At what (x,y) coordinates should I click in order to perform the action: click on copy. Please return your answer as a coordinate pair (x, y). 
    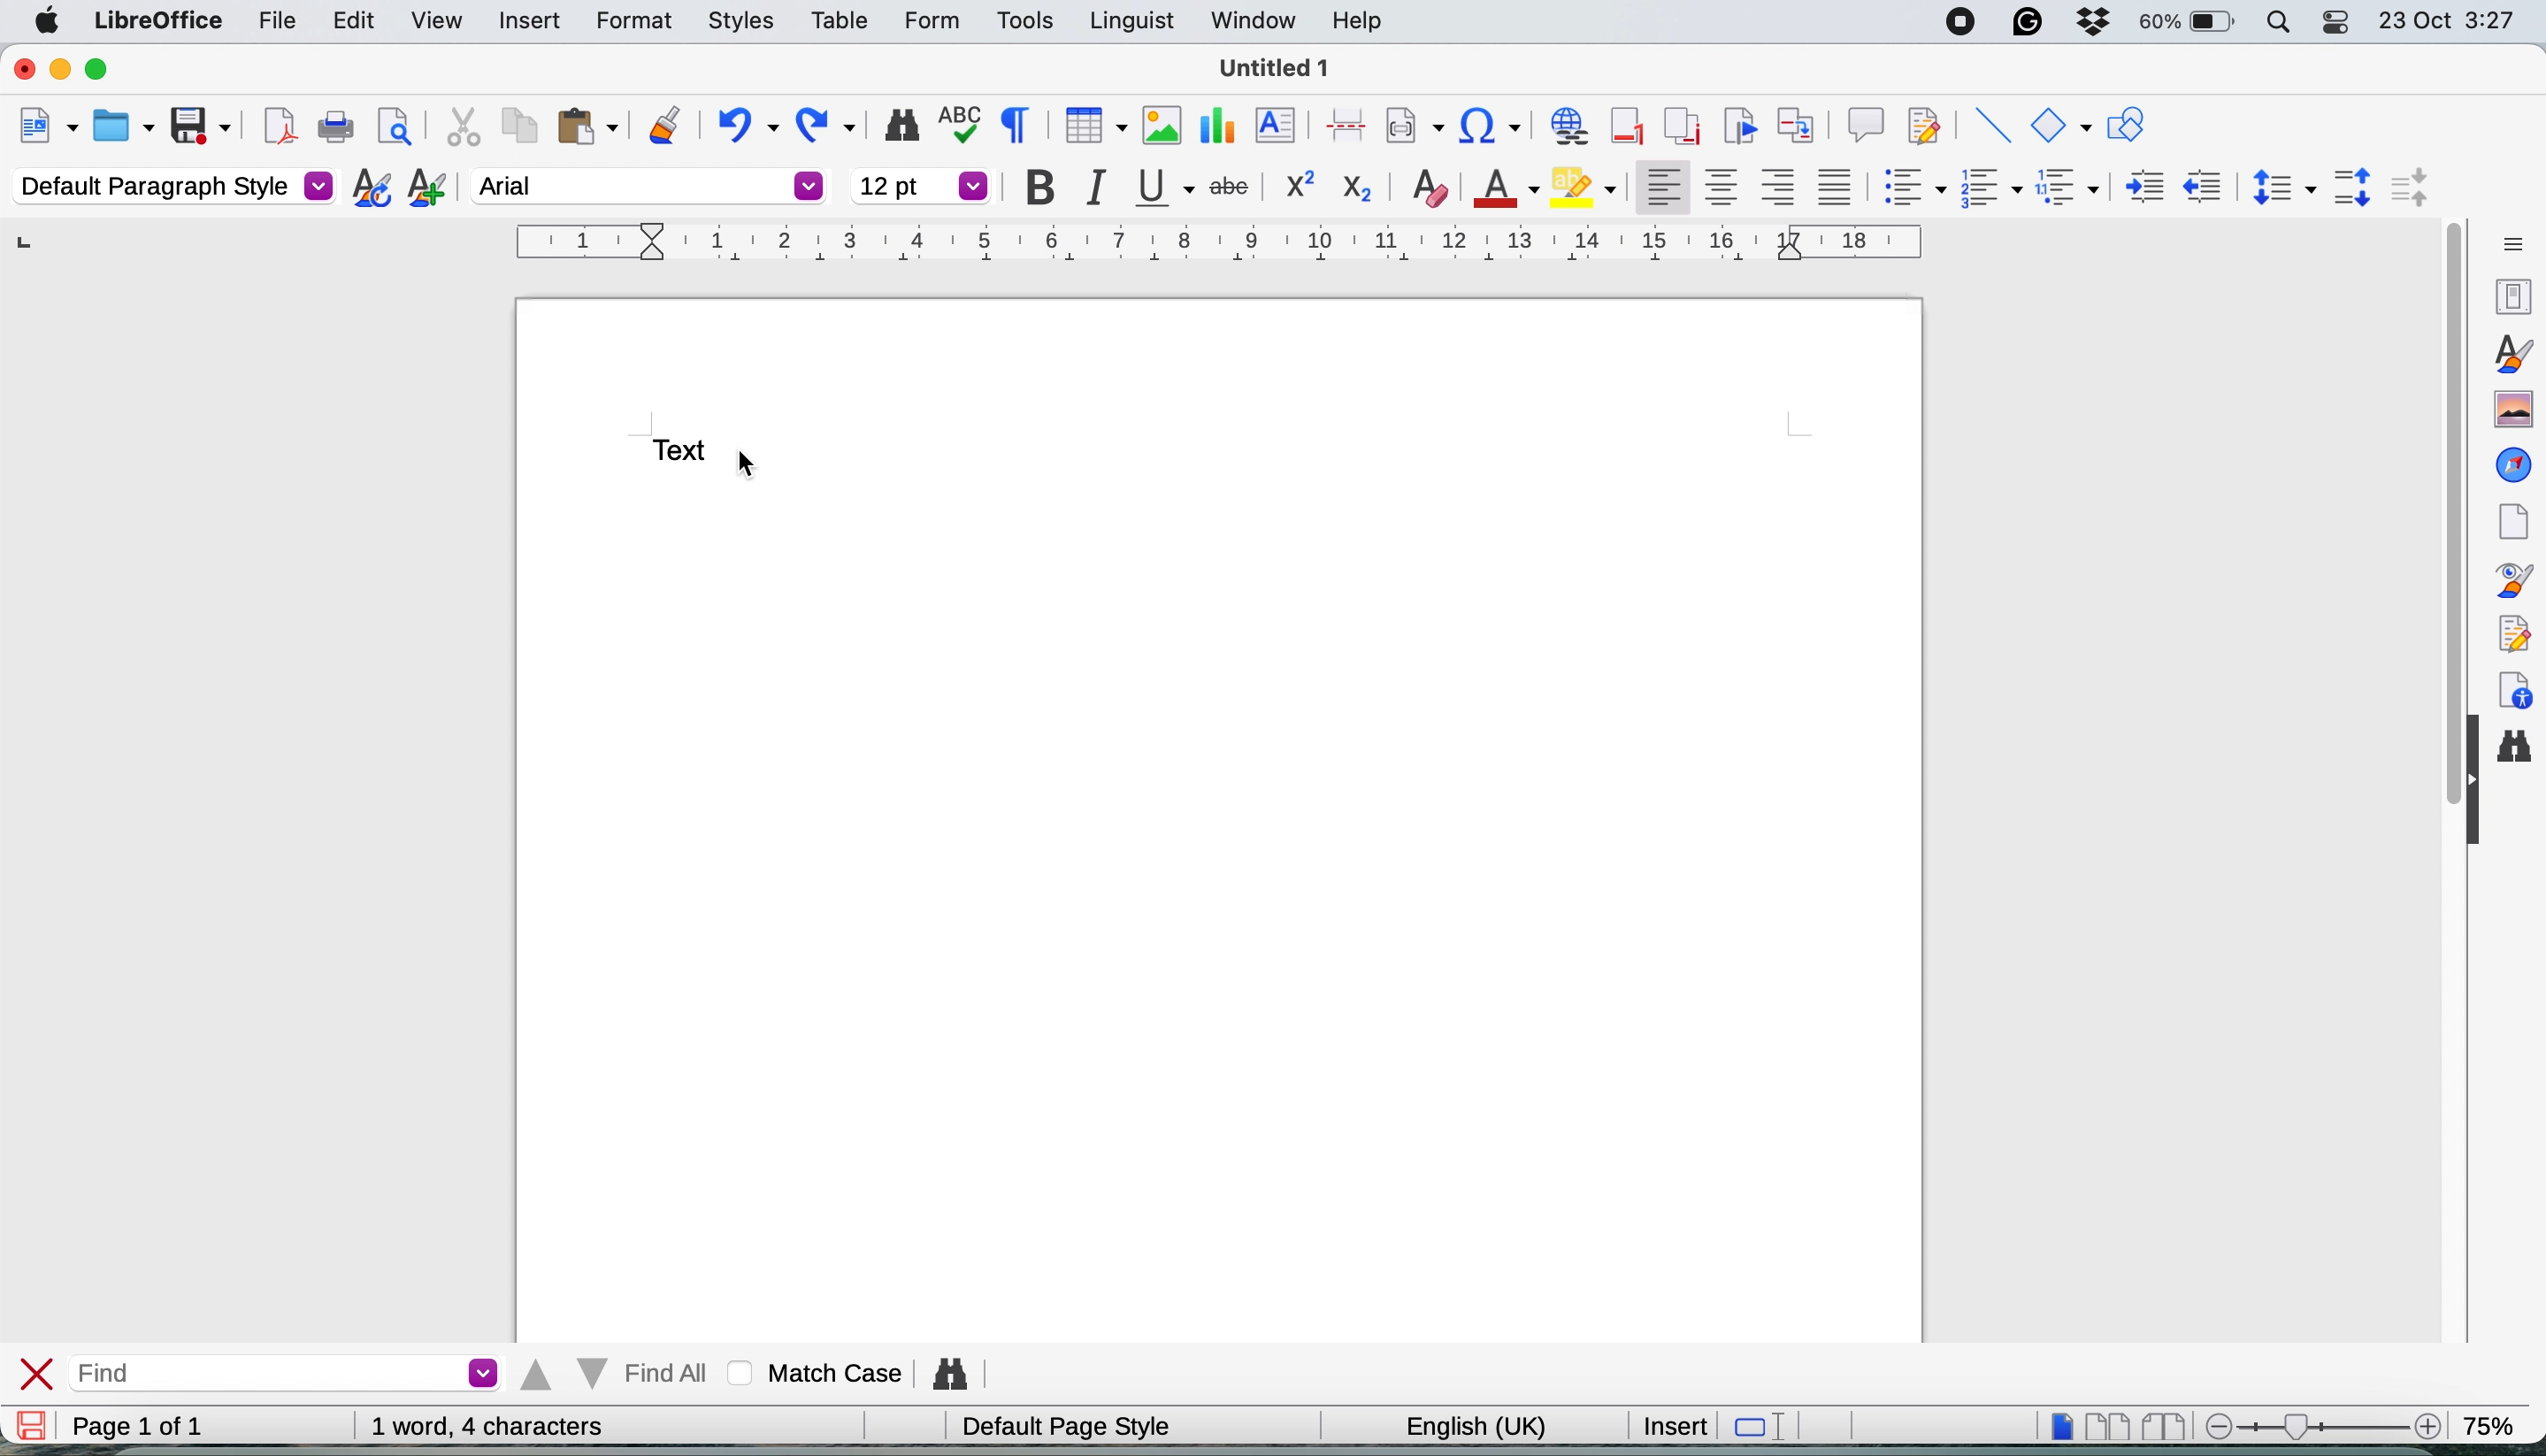
    Looking at the image, I should click on (517, 129).